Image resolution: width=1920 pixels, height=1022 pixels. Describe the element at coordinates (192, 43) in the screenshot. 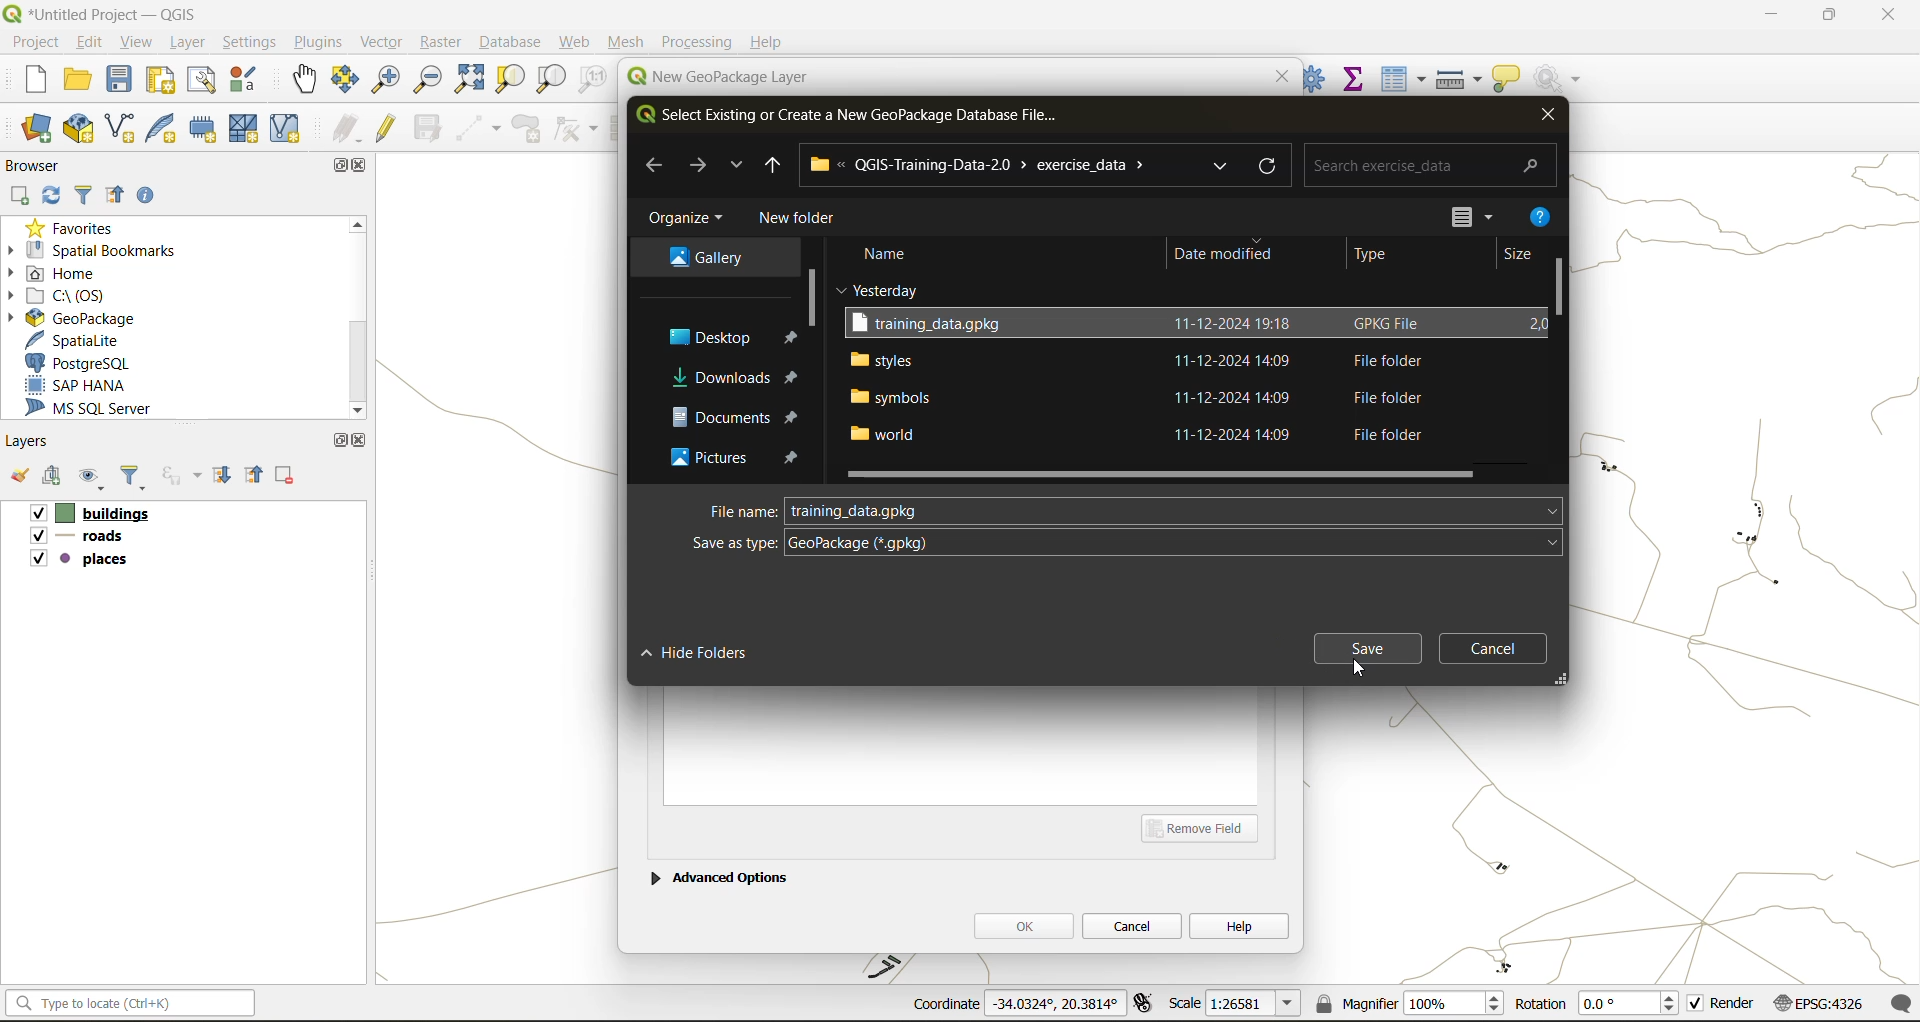

I see `layer` at that location.